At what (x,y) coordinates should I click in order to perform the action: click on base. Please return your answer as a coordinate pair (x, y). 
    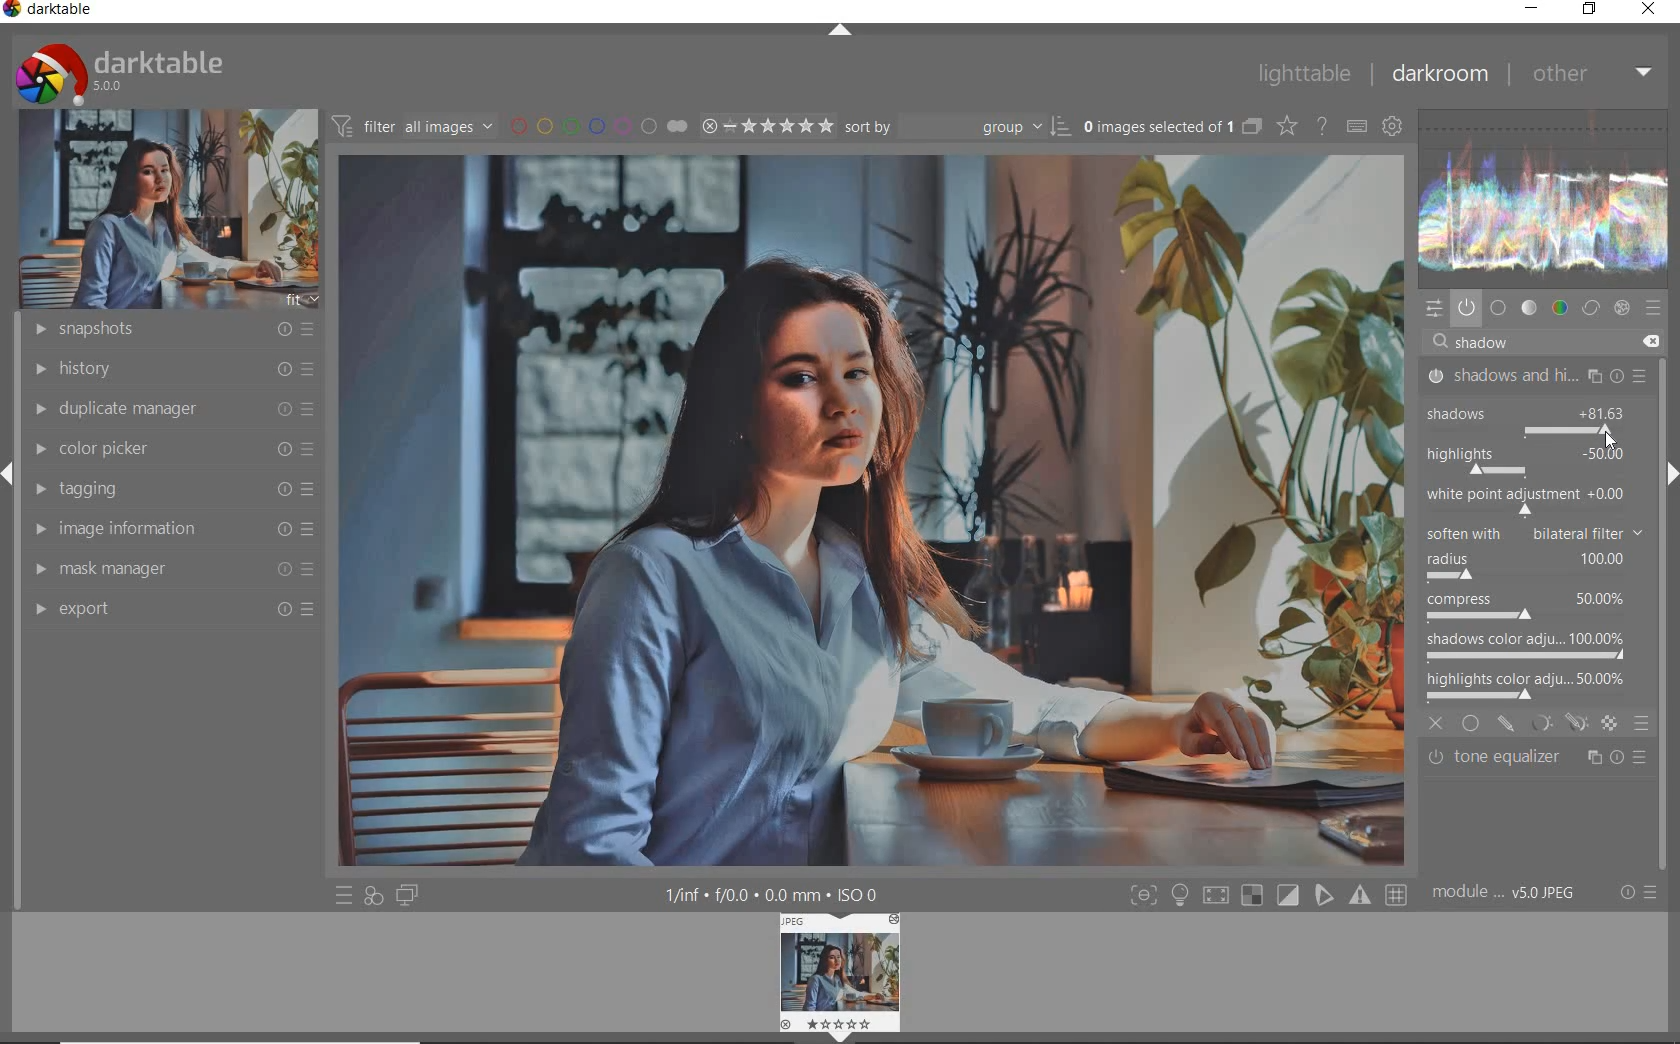
    Looking at the image, I should click on (1499, 307).